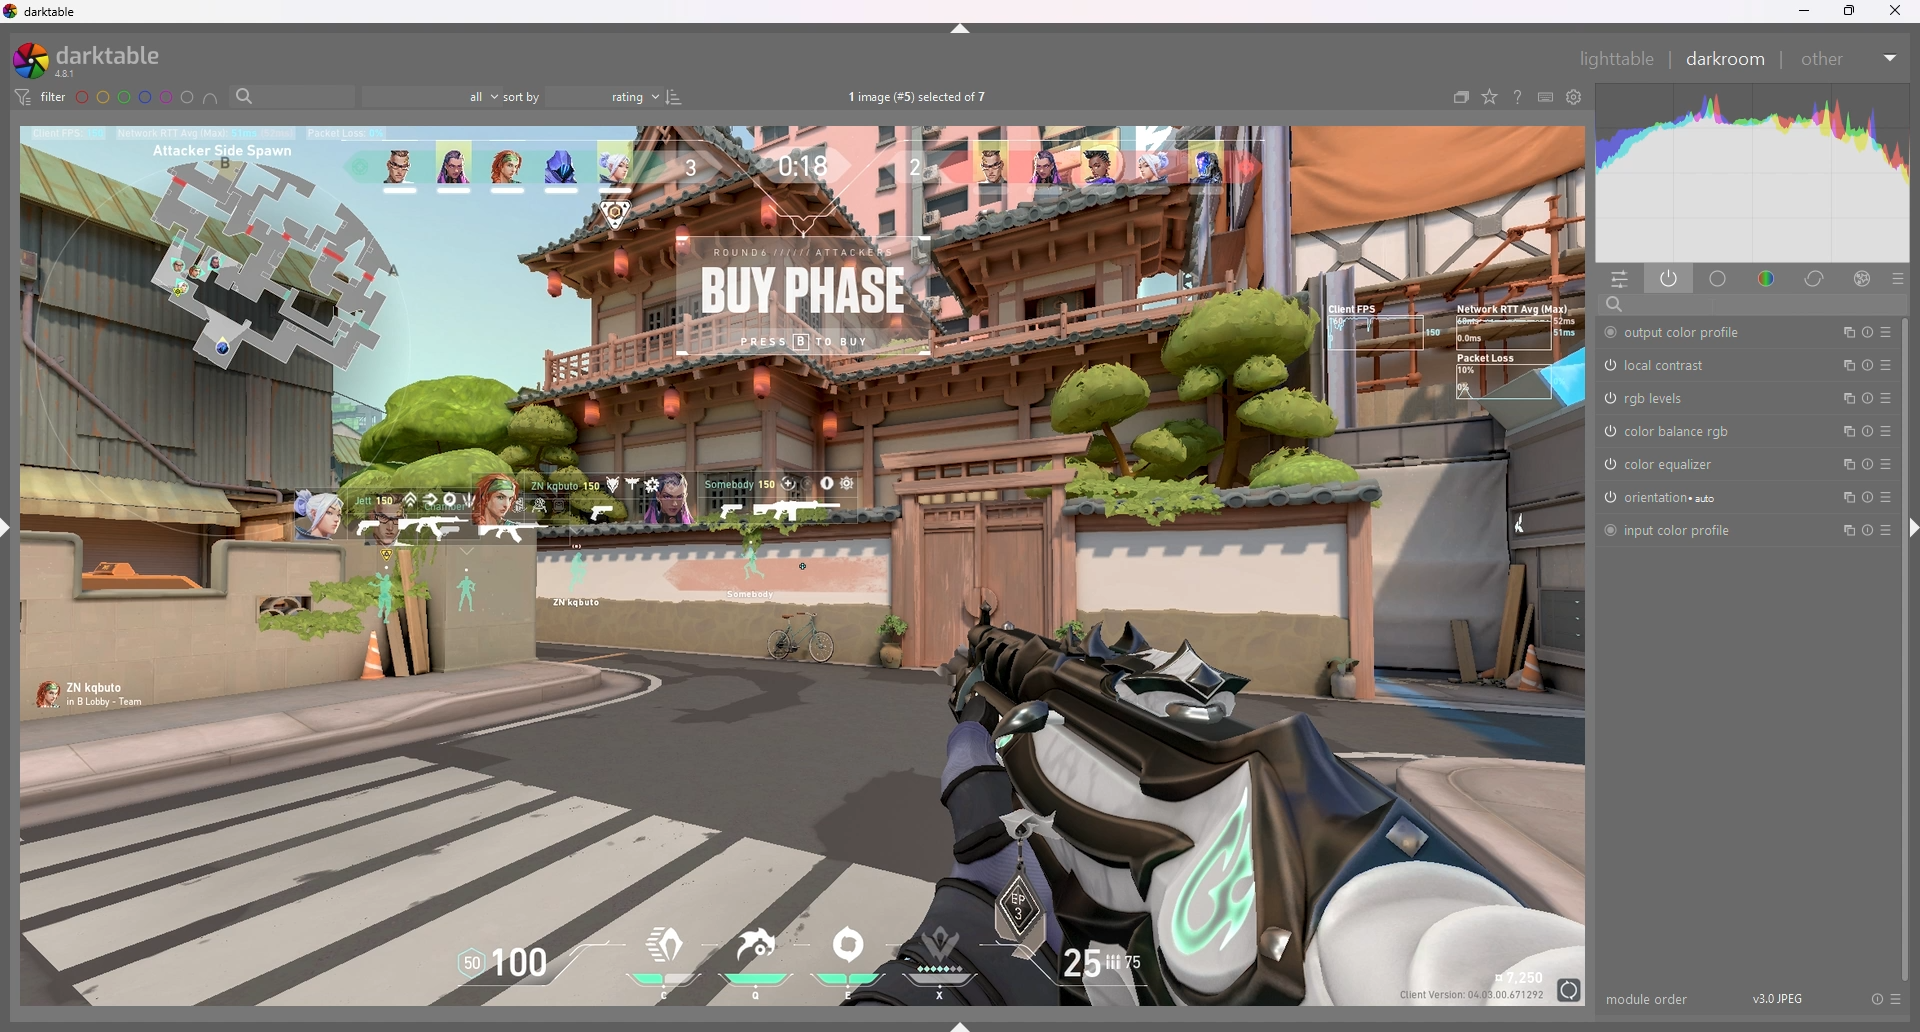 The image size is (1920, 1032). Describe the element at coordinates (1656, 398) in the screenshot. I see `rgb levels` at that location.